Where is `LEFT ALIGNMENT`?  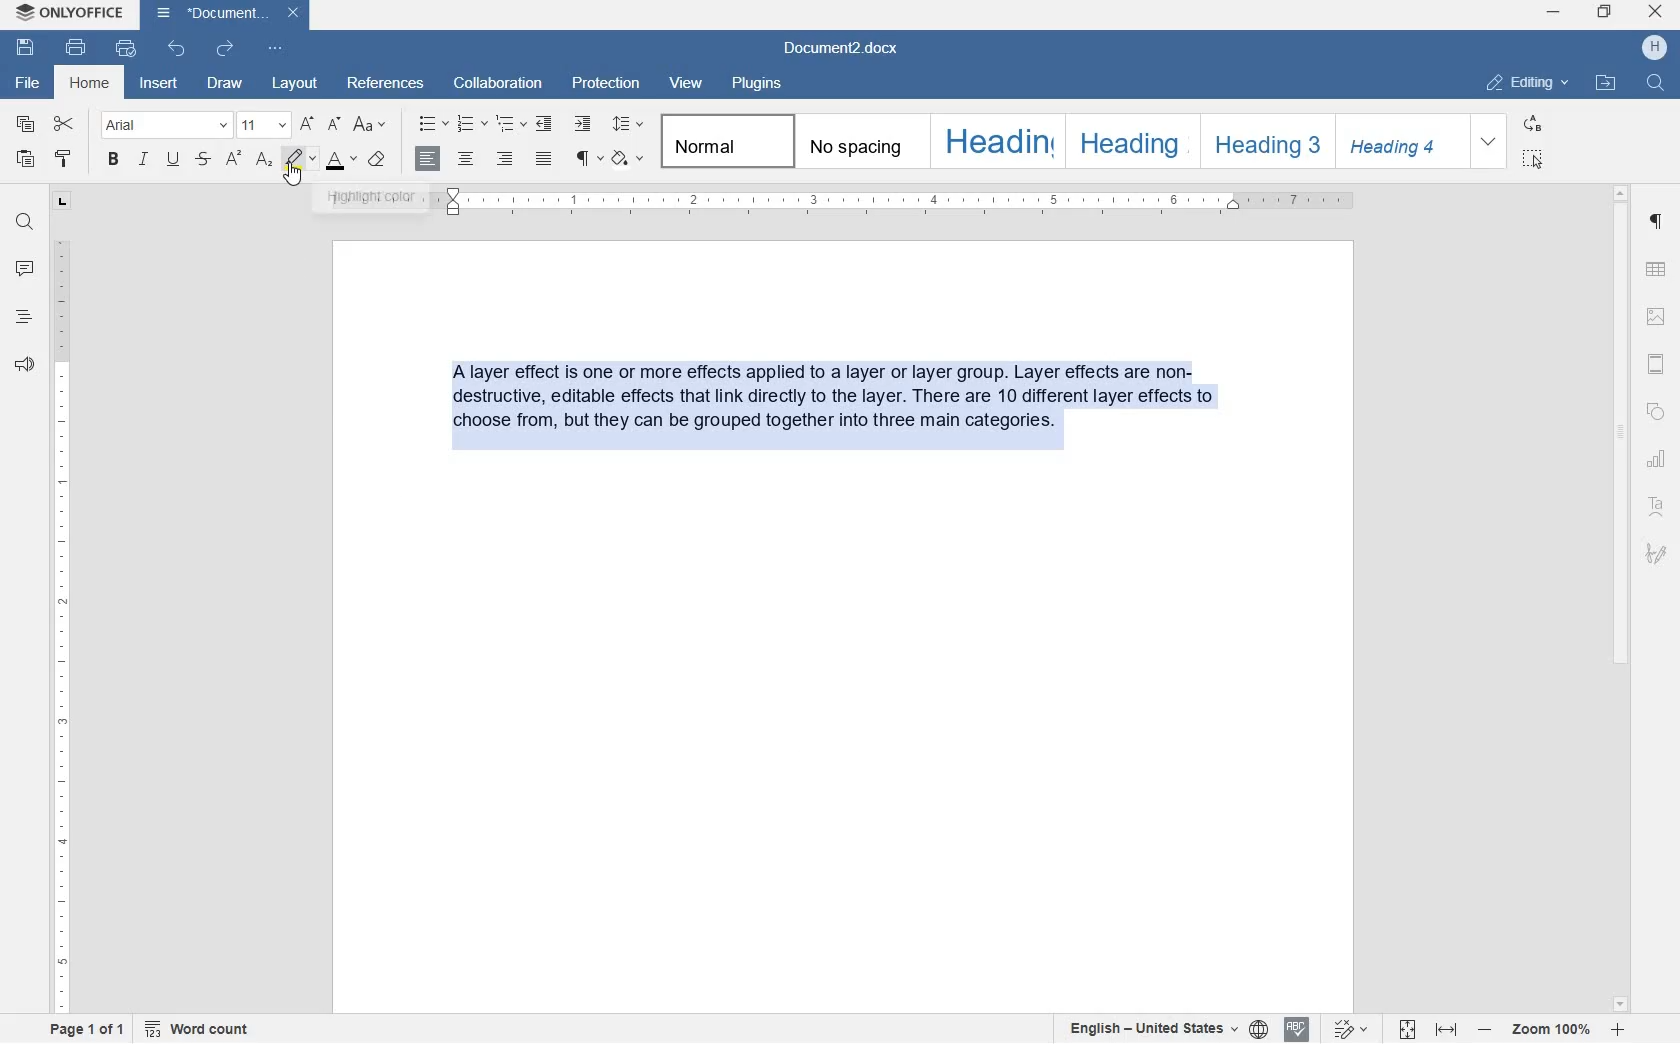 LEFT ALIGNMENT is located at coordinates (429, 159).